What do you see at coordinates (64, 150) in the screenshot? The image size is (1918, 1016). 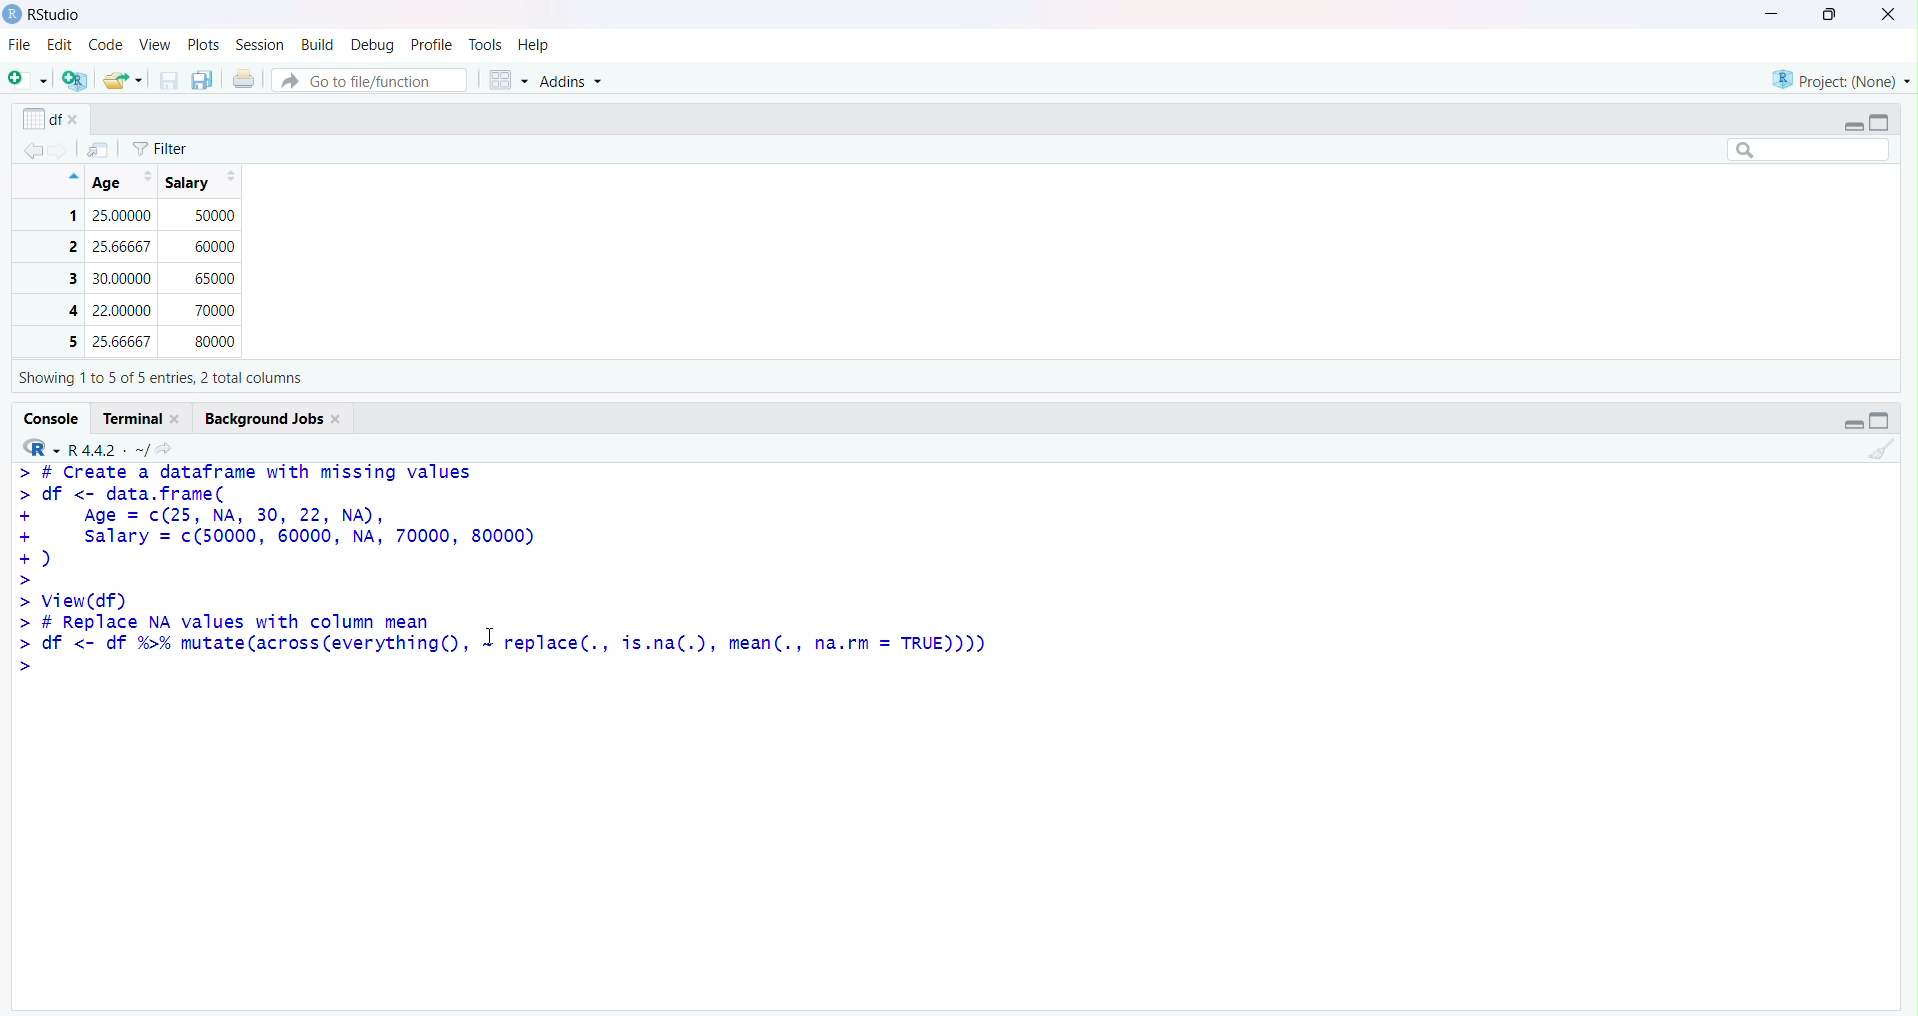 I see `Go forward to the next source location (Ctrl + F10)` at bounding box center [64, 150].